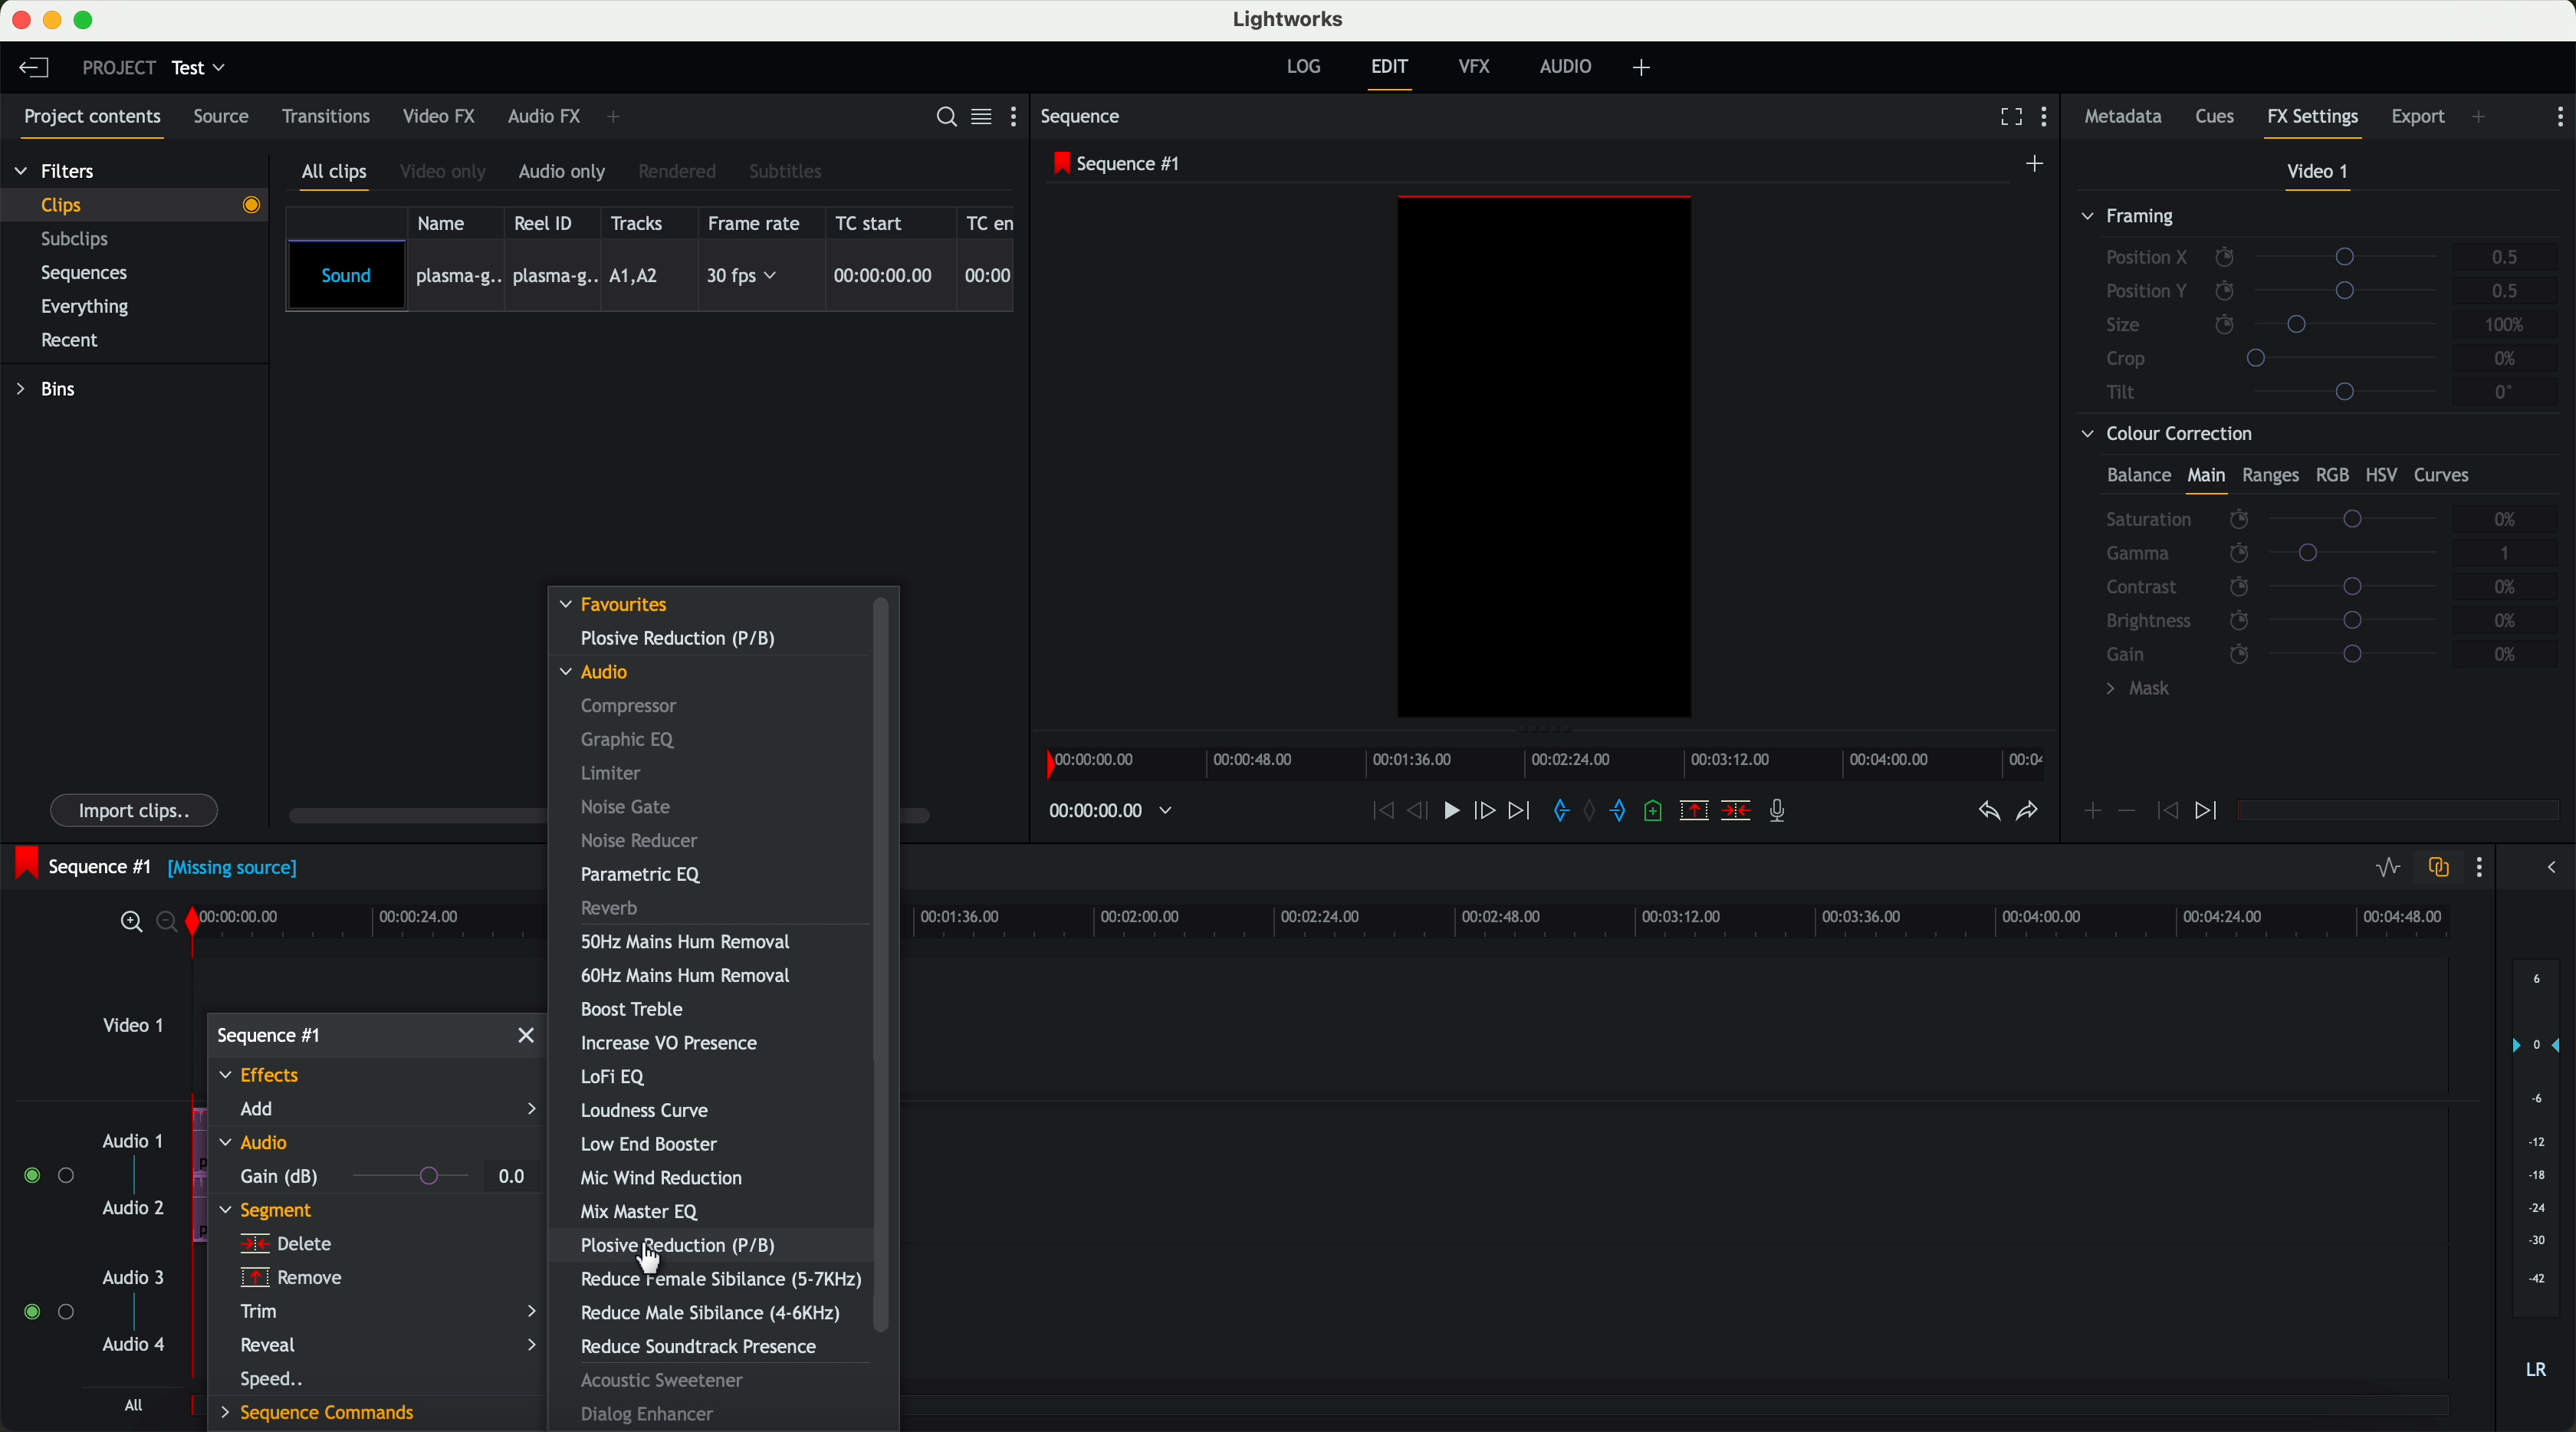  What do you see at coordinates (257, 1147) in the screenshot?
I see `audio` at bounding box center [257, 1147].